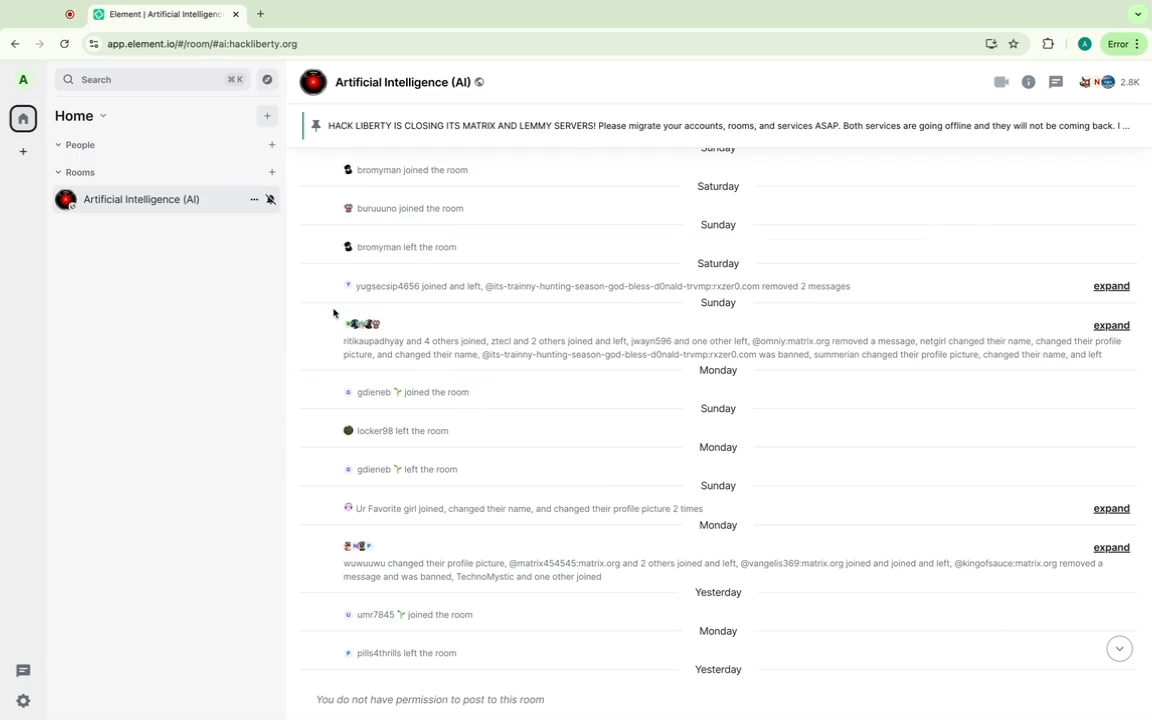 The width and height of the screenshot is (1152, 720). Describe the element at coordinates (190, 43) in the screenshot. I see `Url` at that location.